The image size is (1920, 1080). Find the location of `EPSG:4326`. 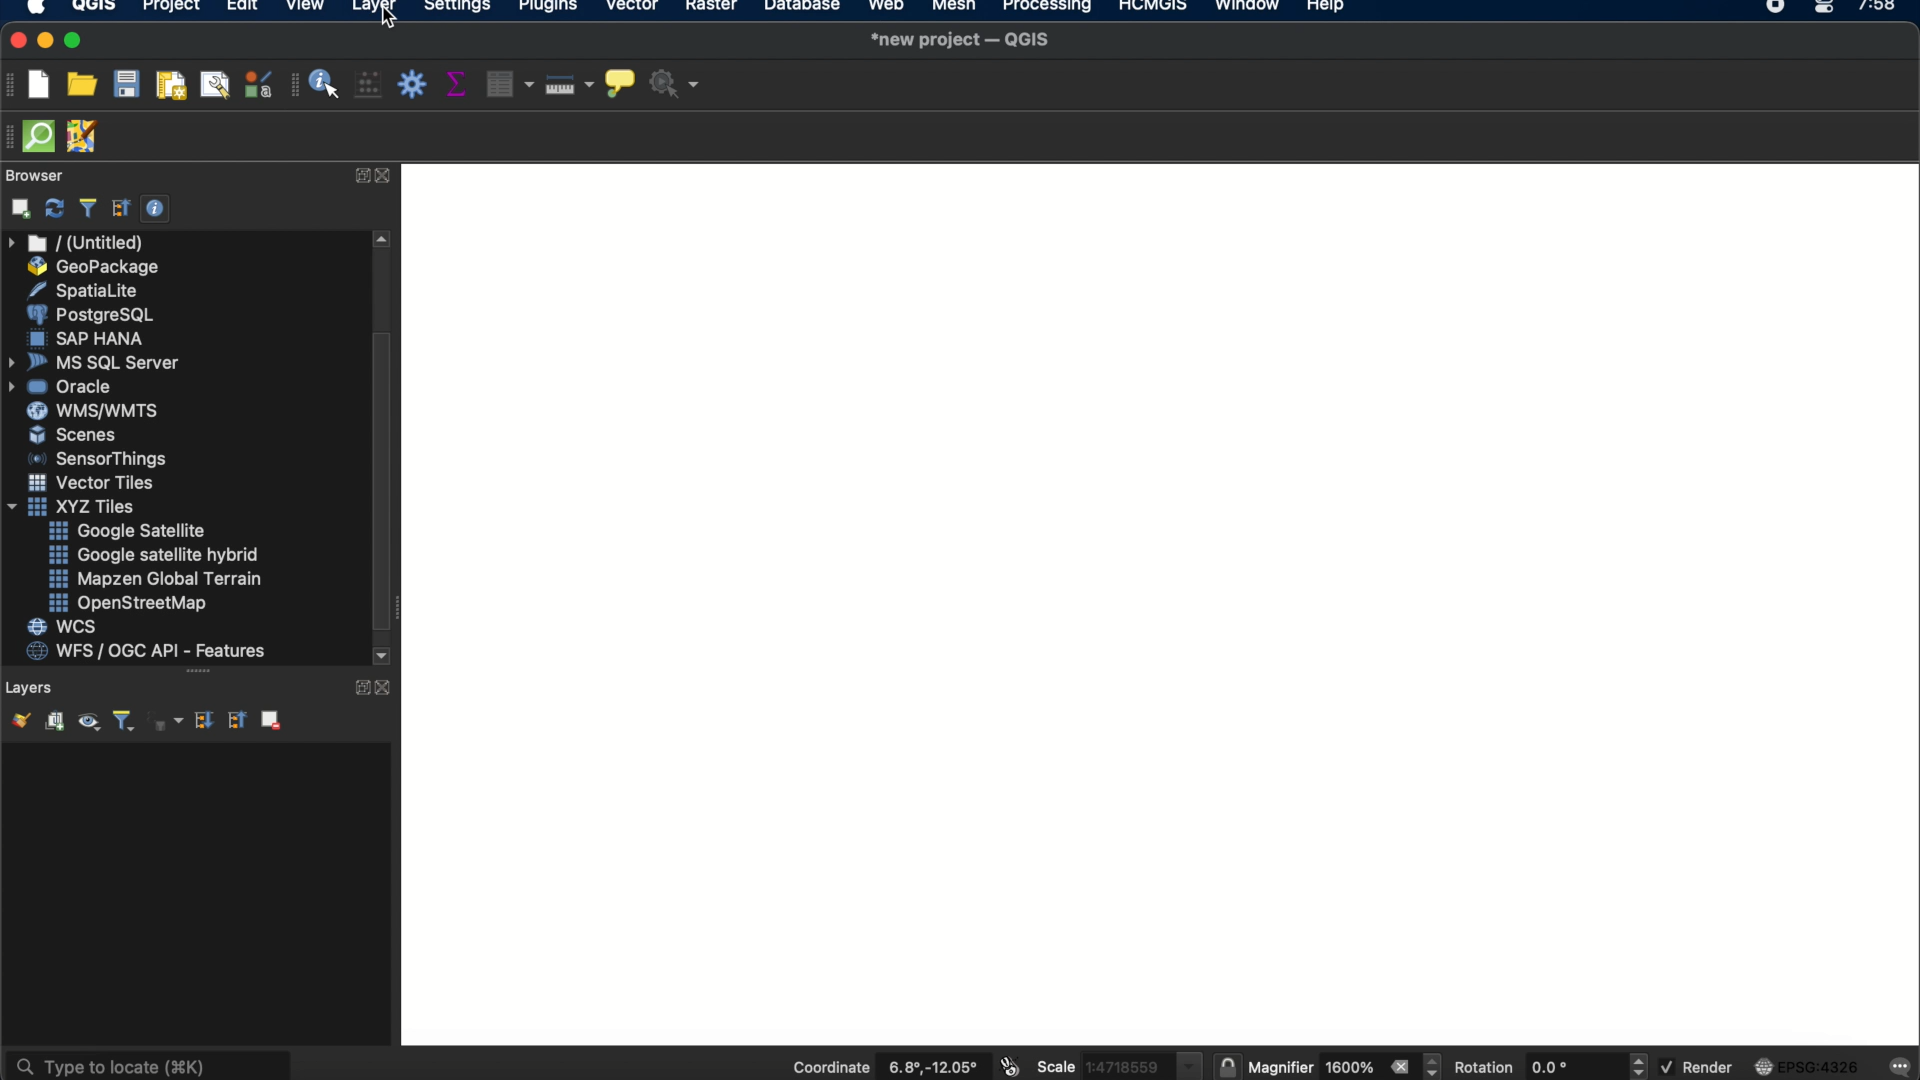

EPSG:4326 is located at coordinates (1807, 1065).